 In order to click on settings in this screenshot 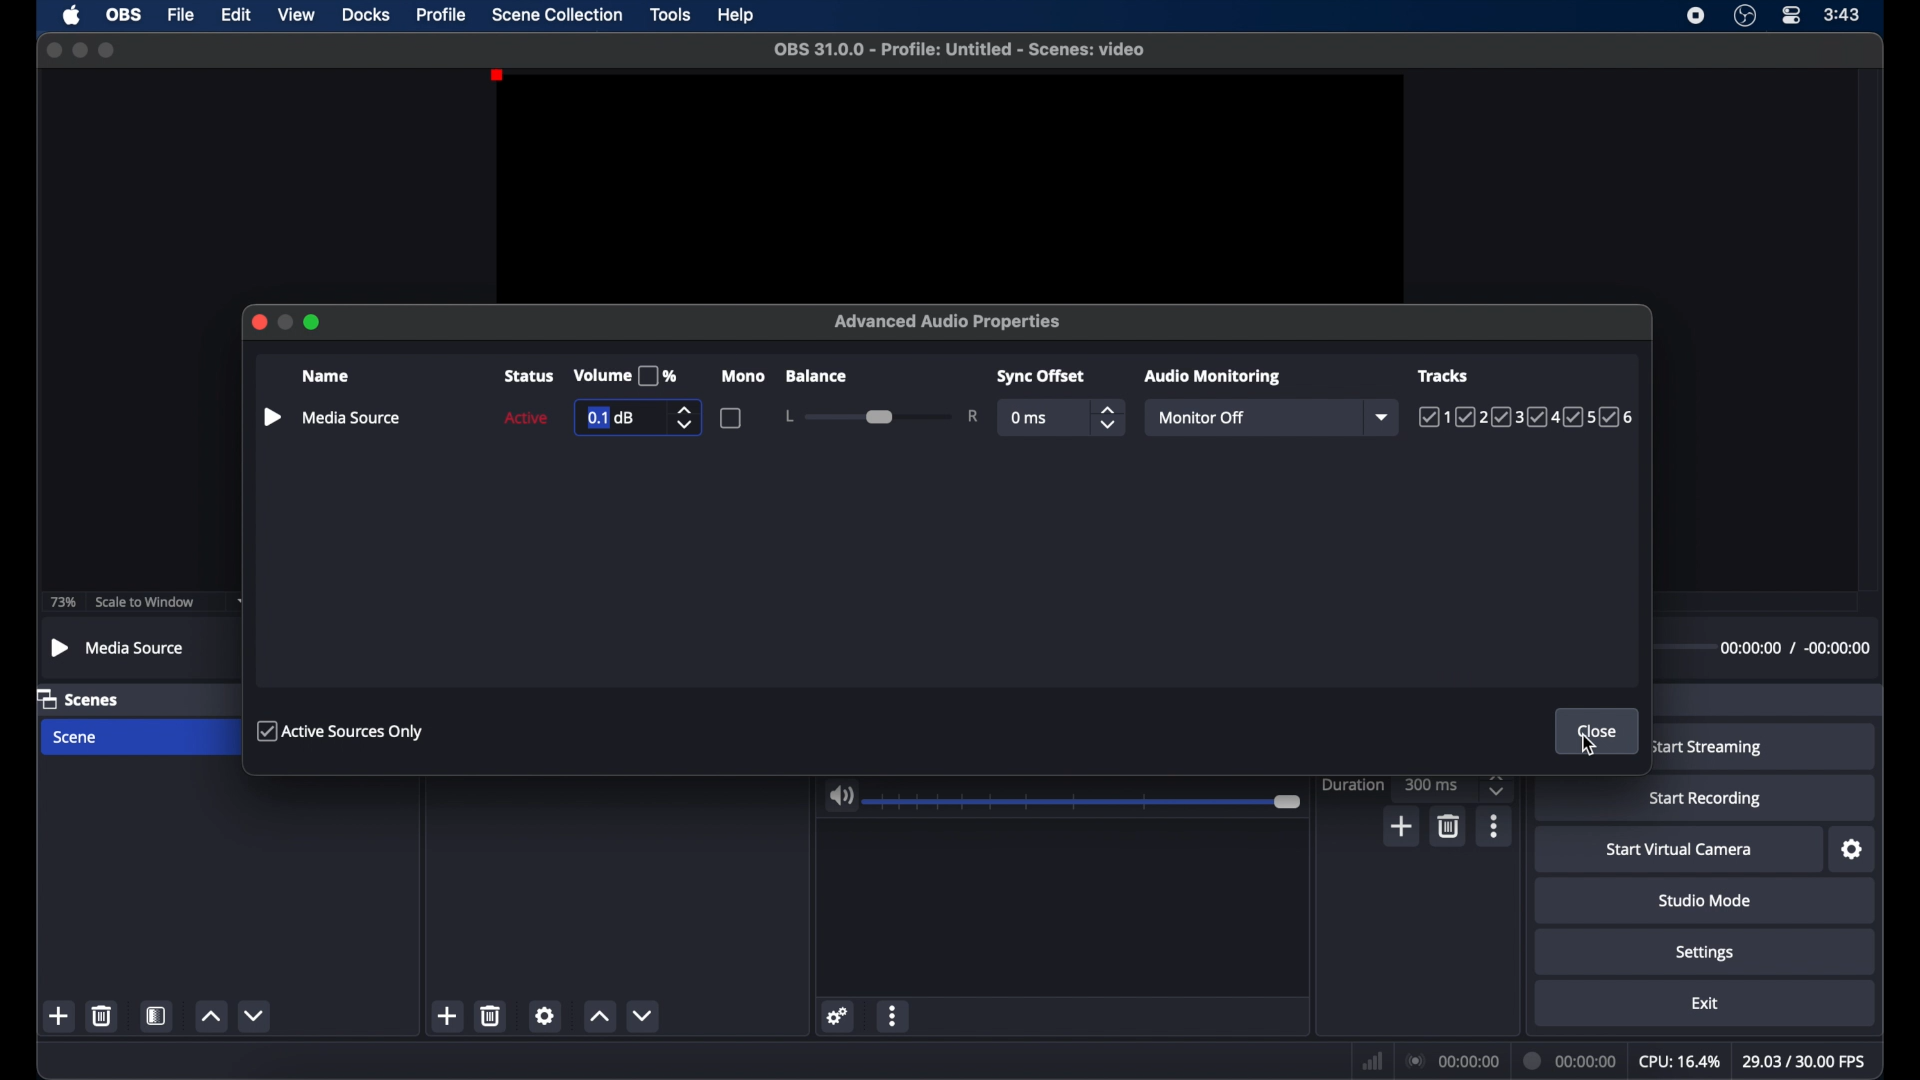, I will do `click(1706, 954)`.